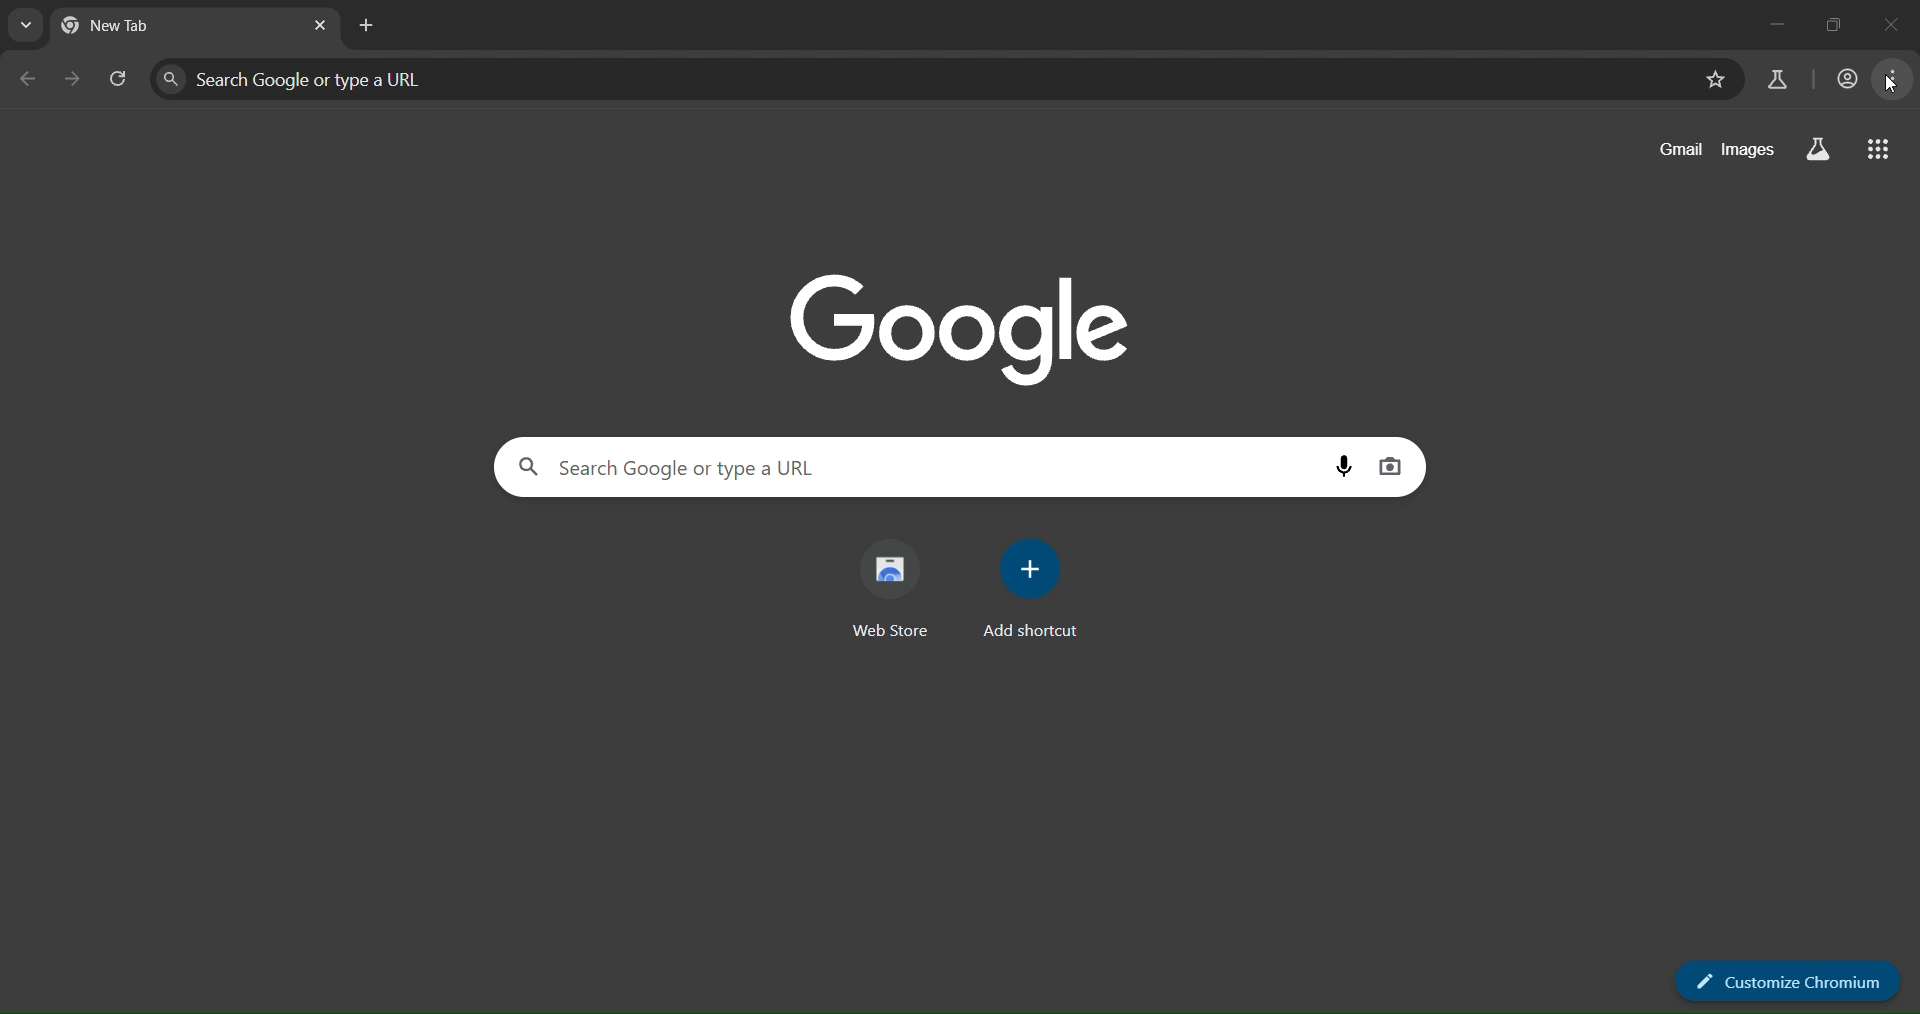  Describe the element at coordinates (1790, 978) in the screenshot. I see `customize chromium` at that location.